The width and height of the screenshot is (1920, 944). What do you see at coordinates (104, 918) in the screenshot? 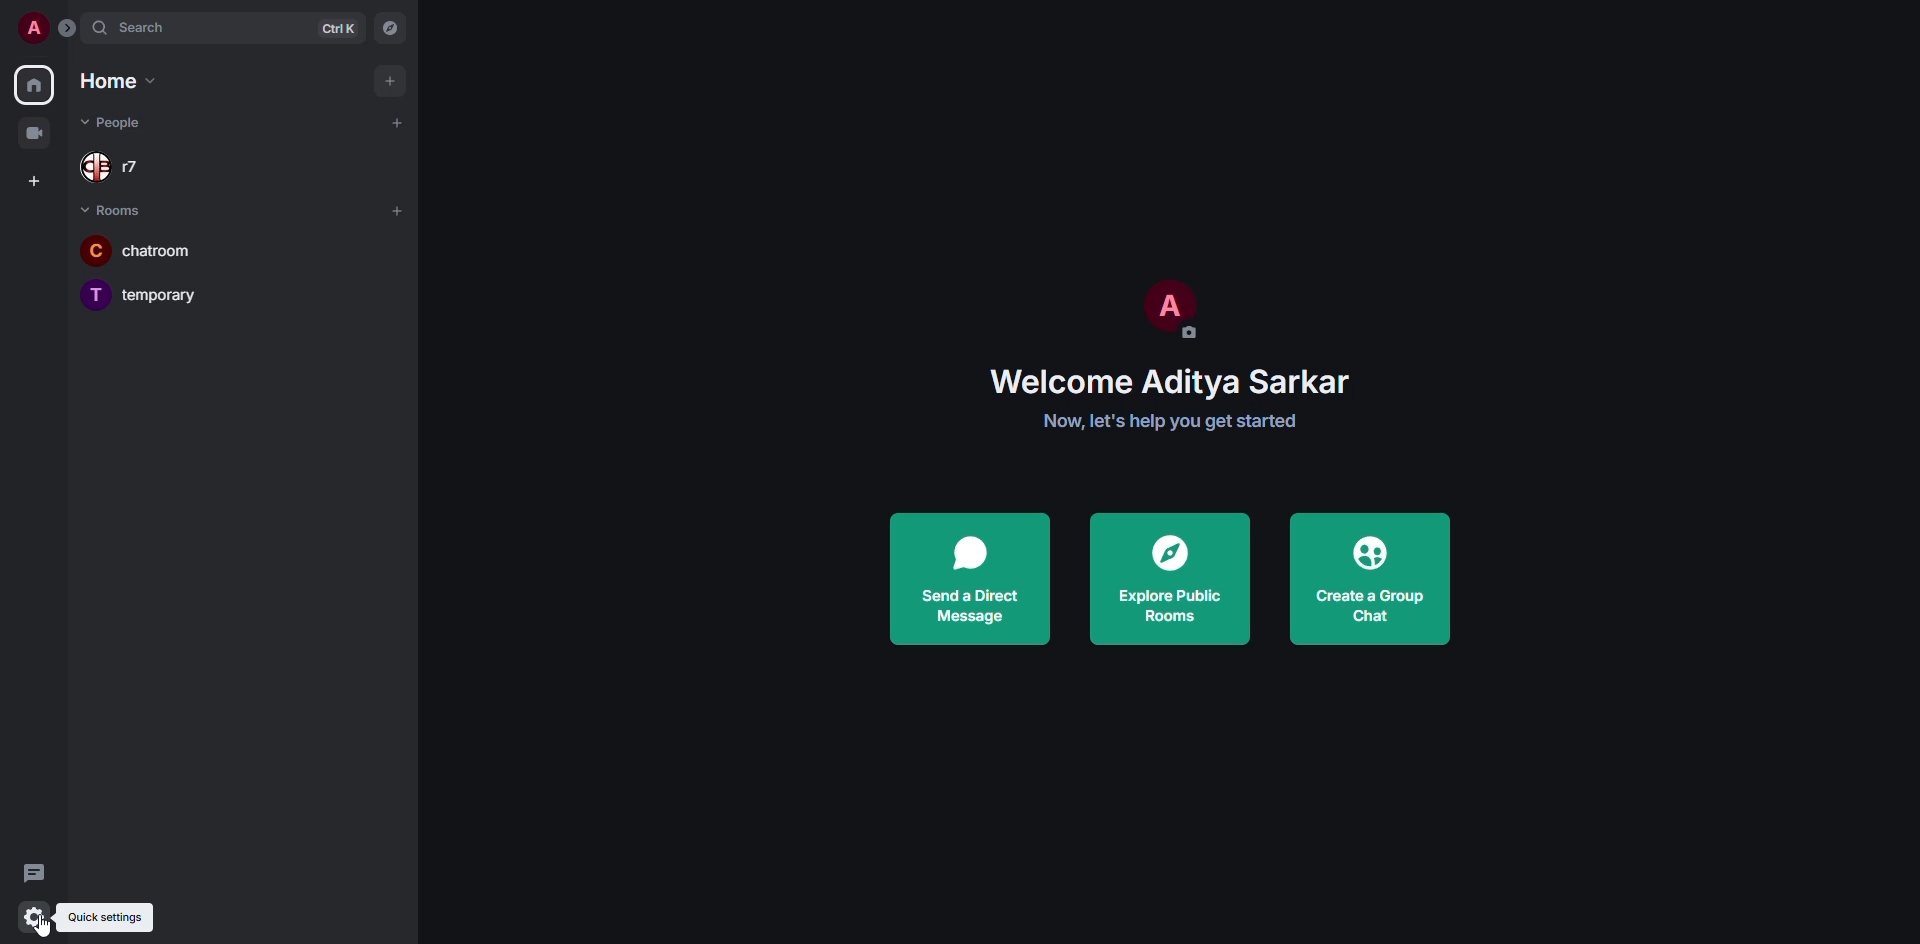
I see `quick settings` at bounding box center [104, 918].